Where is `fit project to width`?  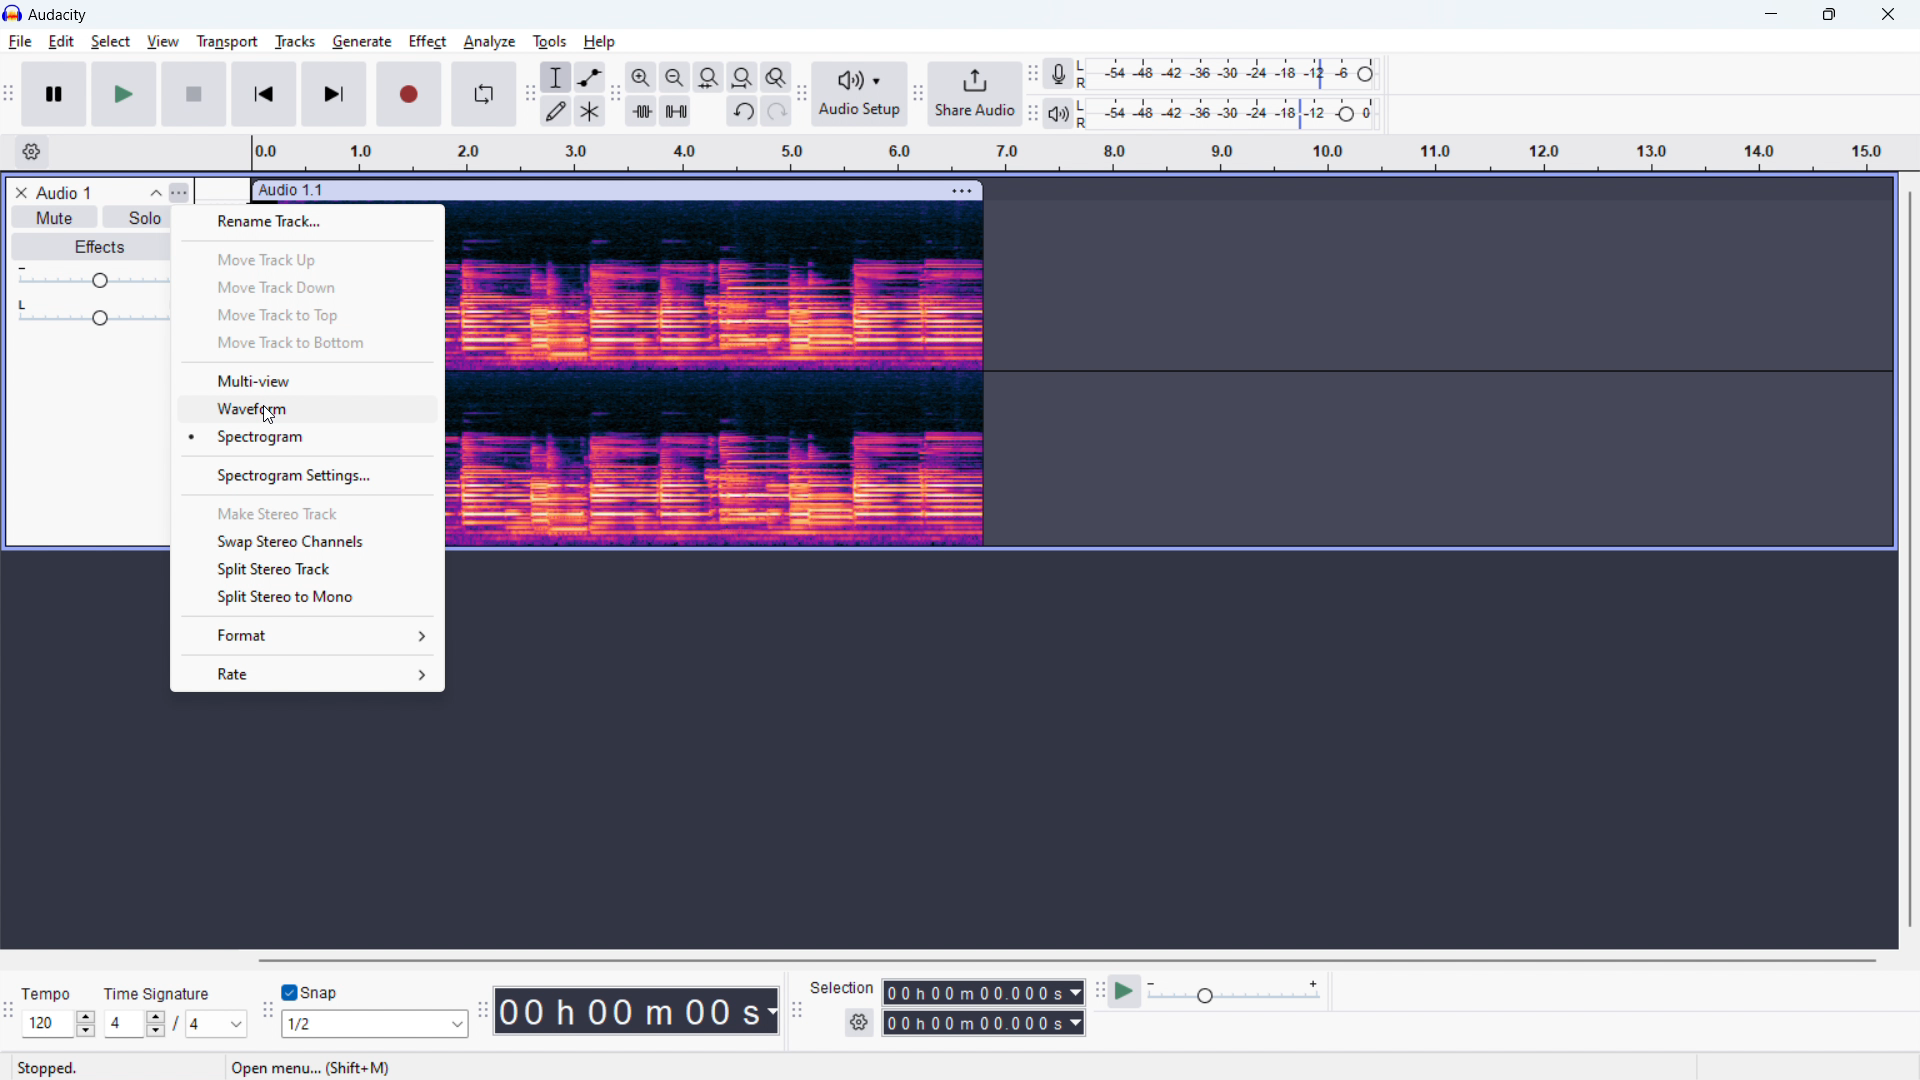
fit project to width is located at coordinates (742, 76).